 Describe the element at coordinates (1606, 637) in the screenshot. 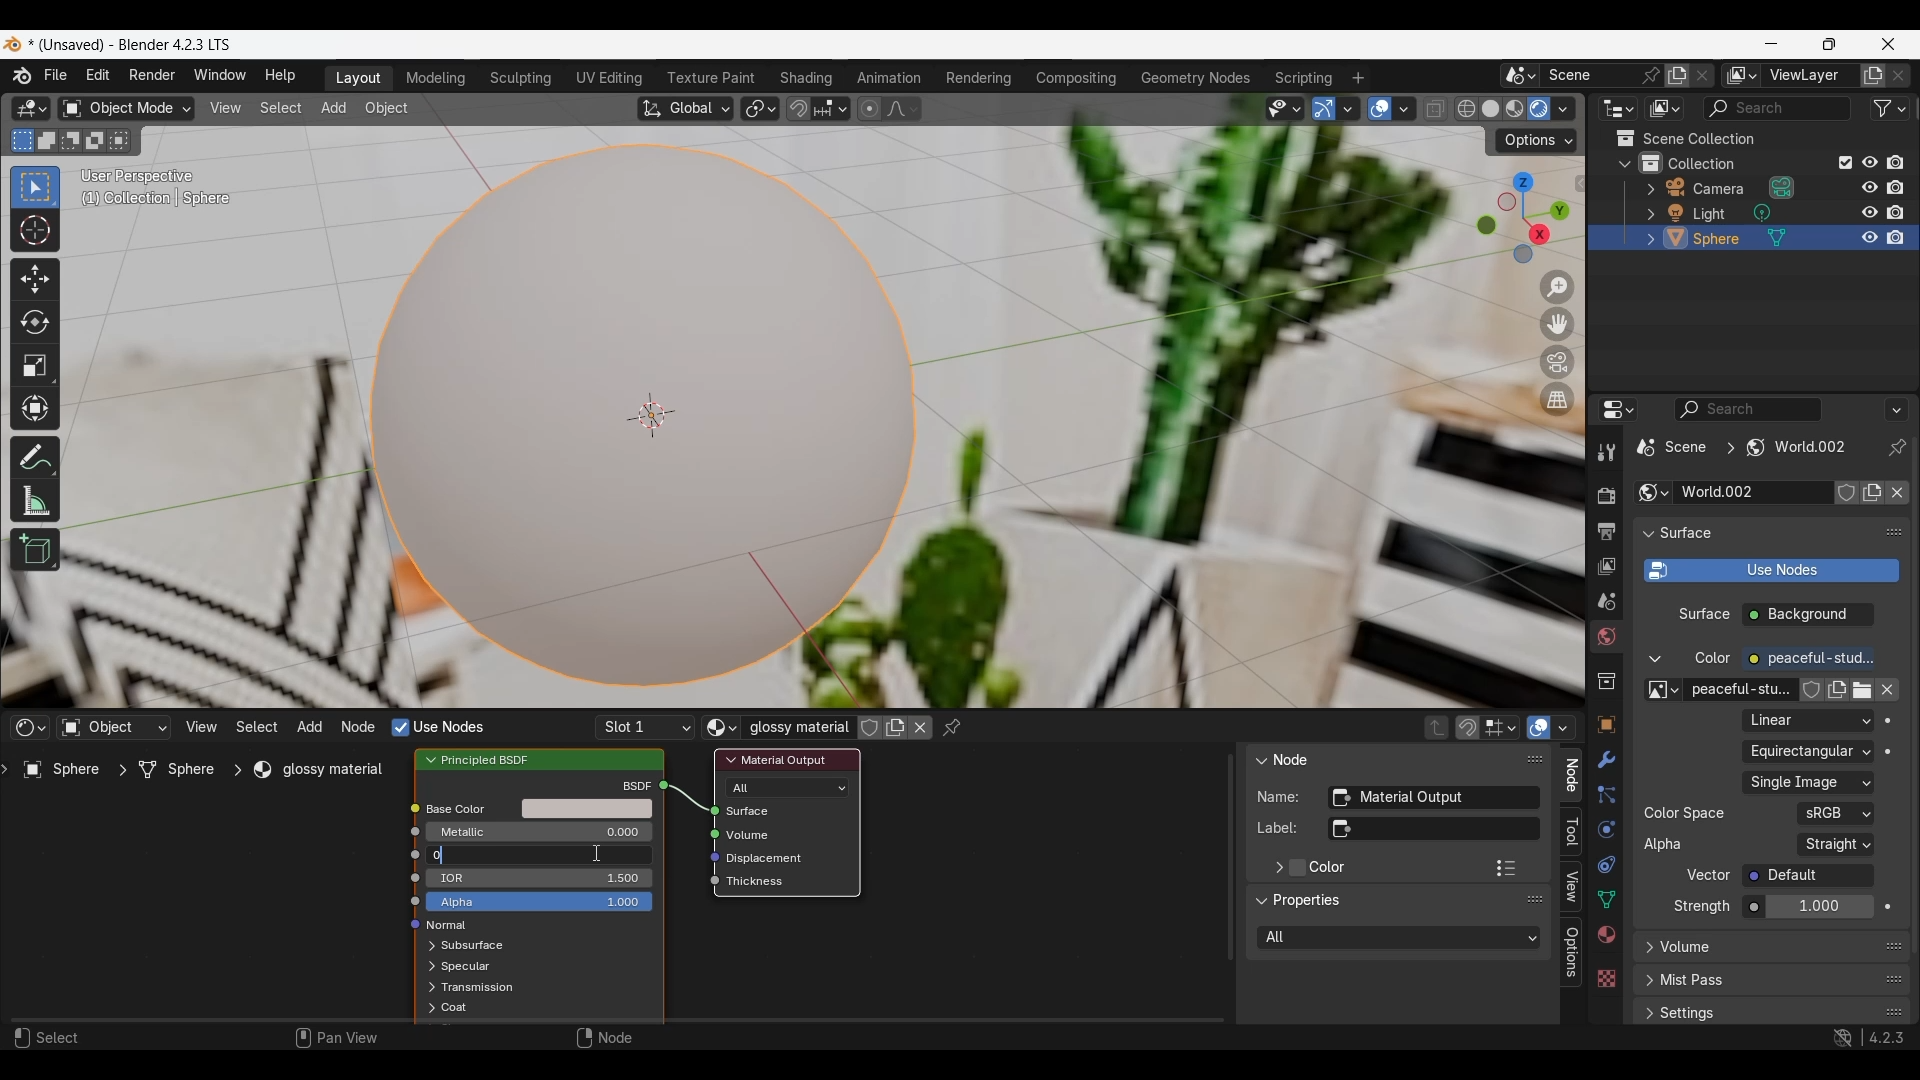

I see `World properties` at that location.